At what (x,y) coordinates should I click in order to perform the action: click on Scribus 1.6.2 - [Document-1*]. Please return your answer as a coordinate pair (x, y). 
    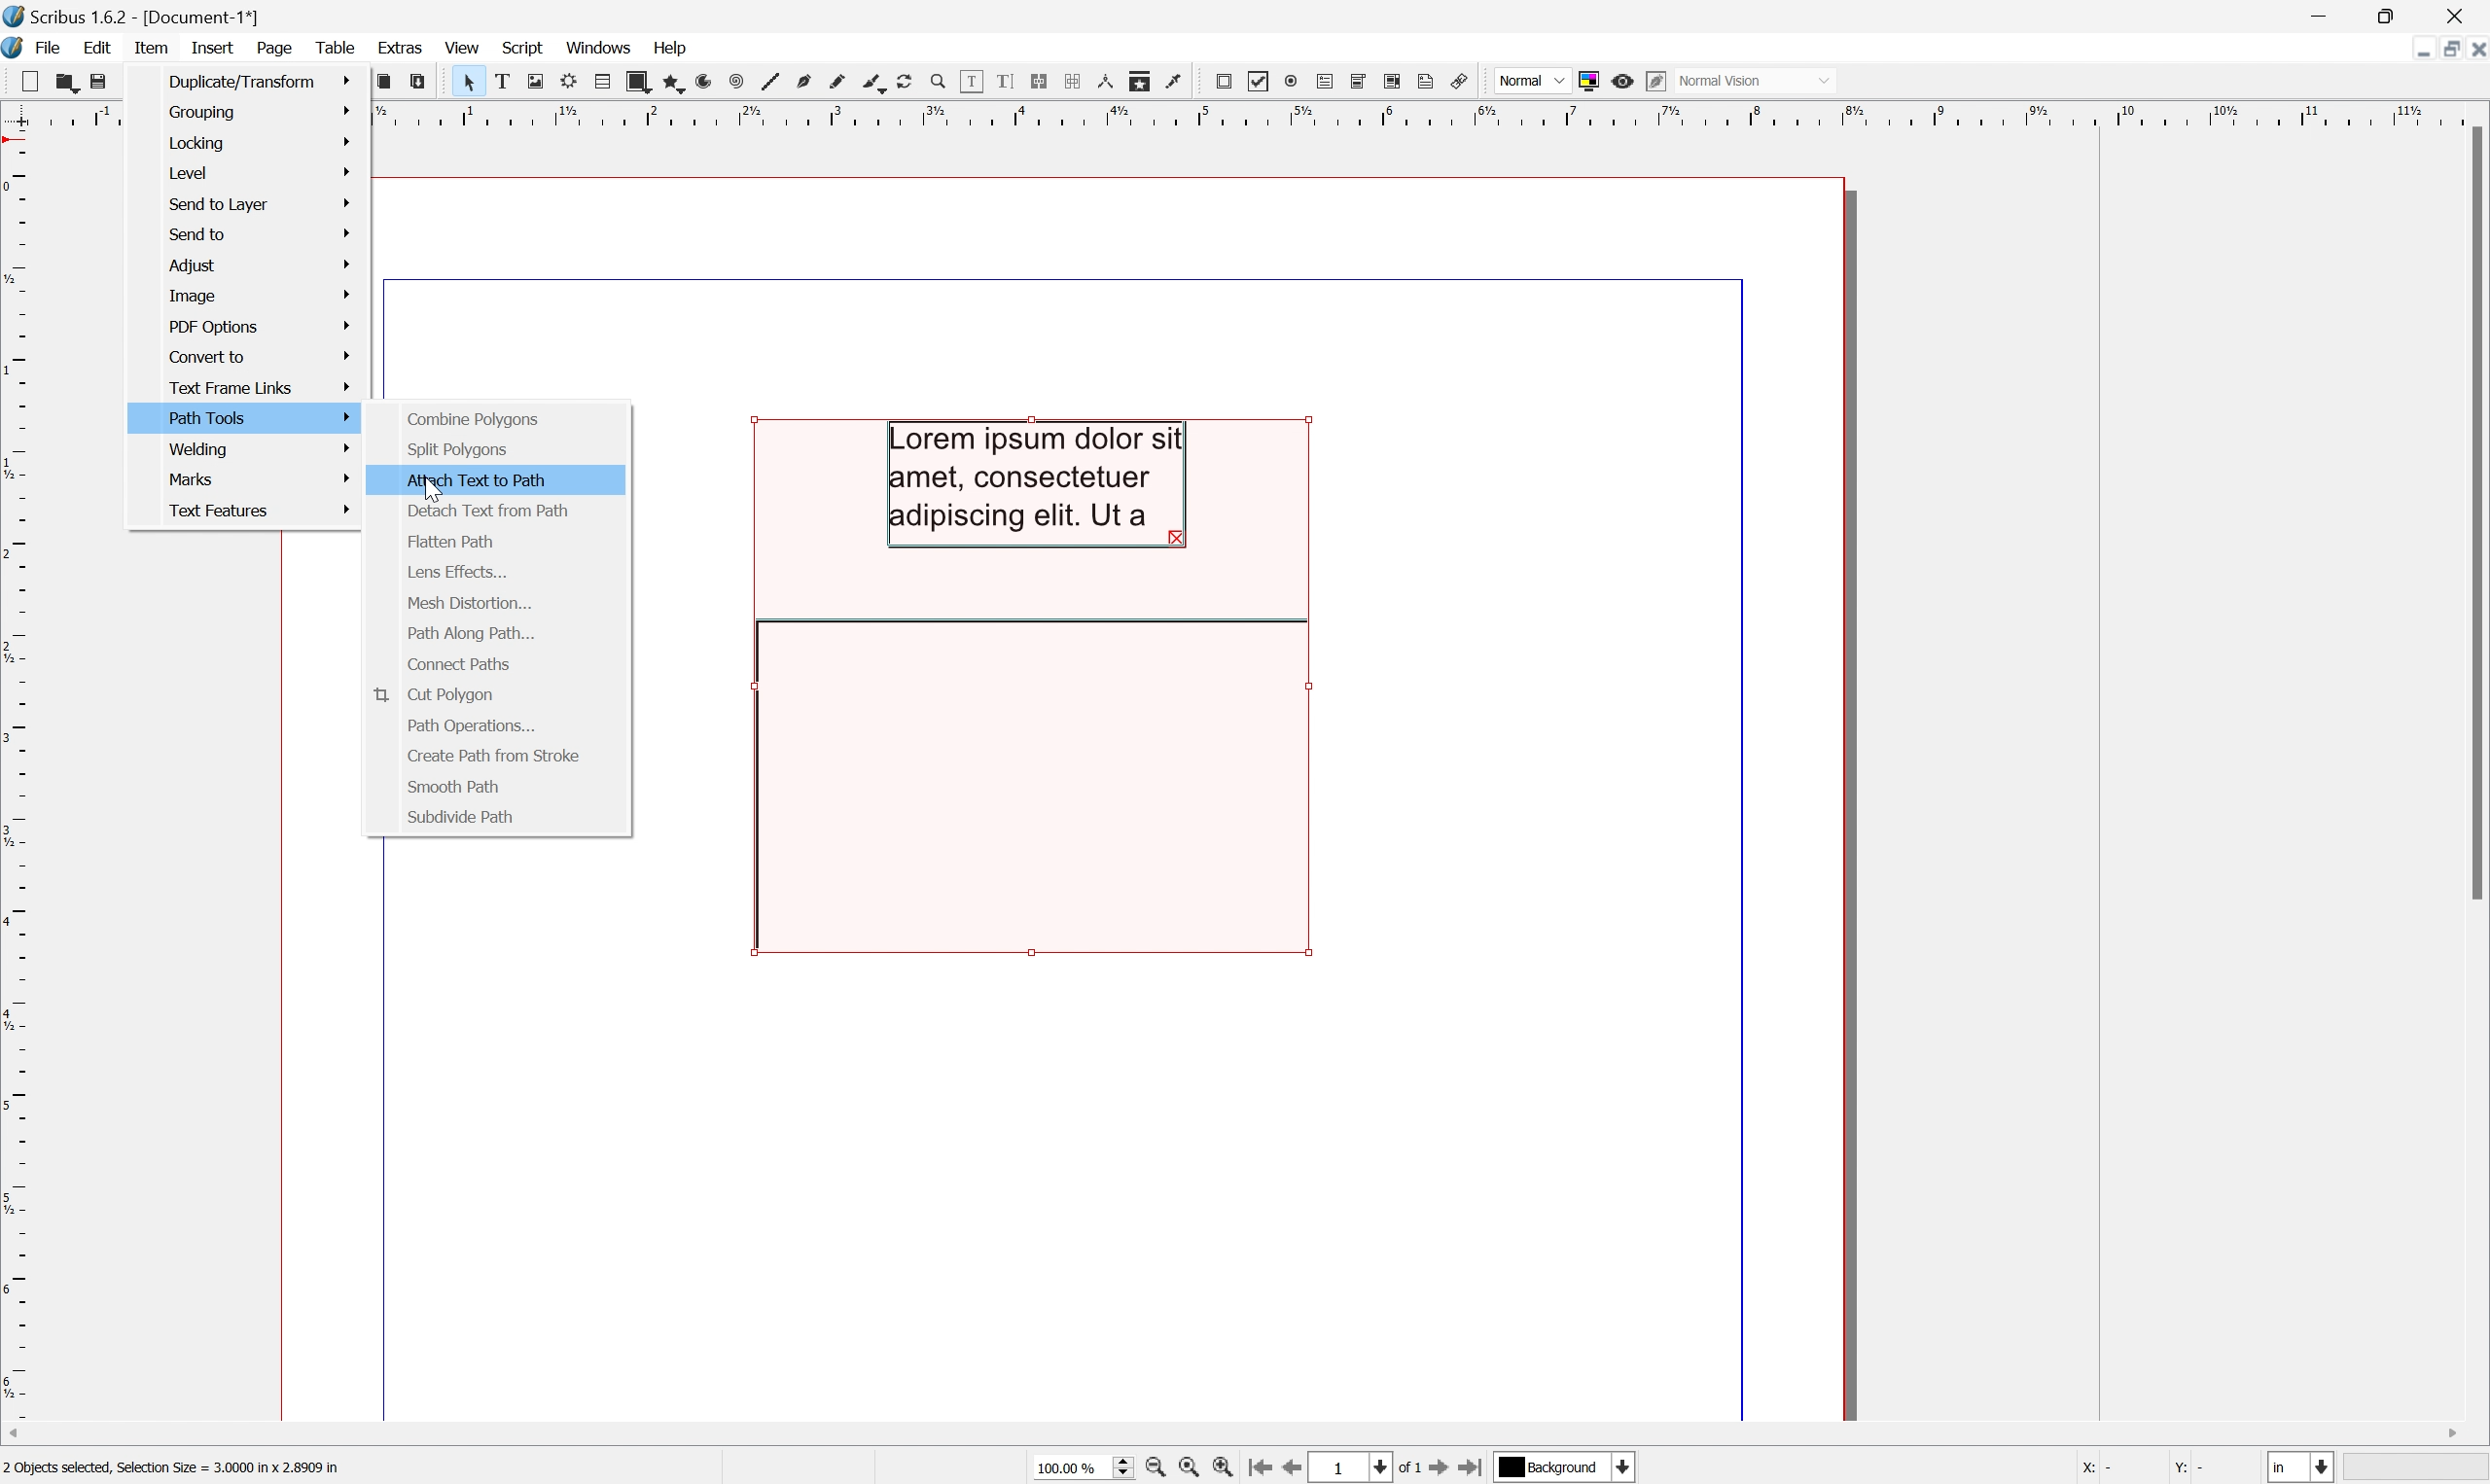
    Looking at the image, I should click on (128, 18).